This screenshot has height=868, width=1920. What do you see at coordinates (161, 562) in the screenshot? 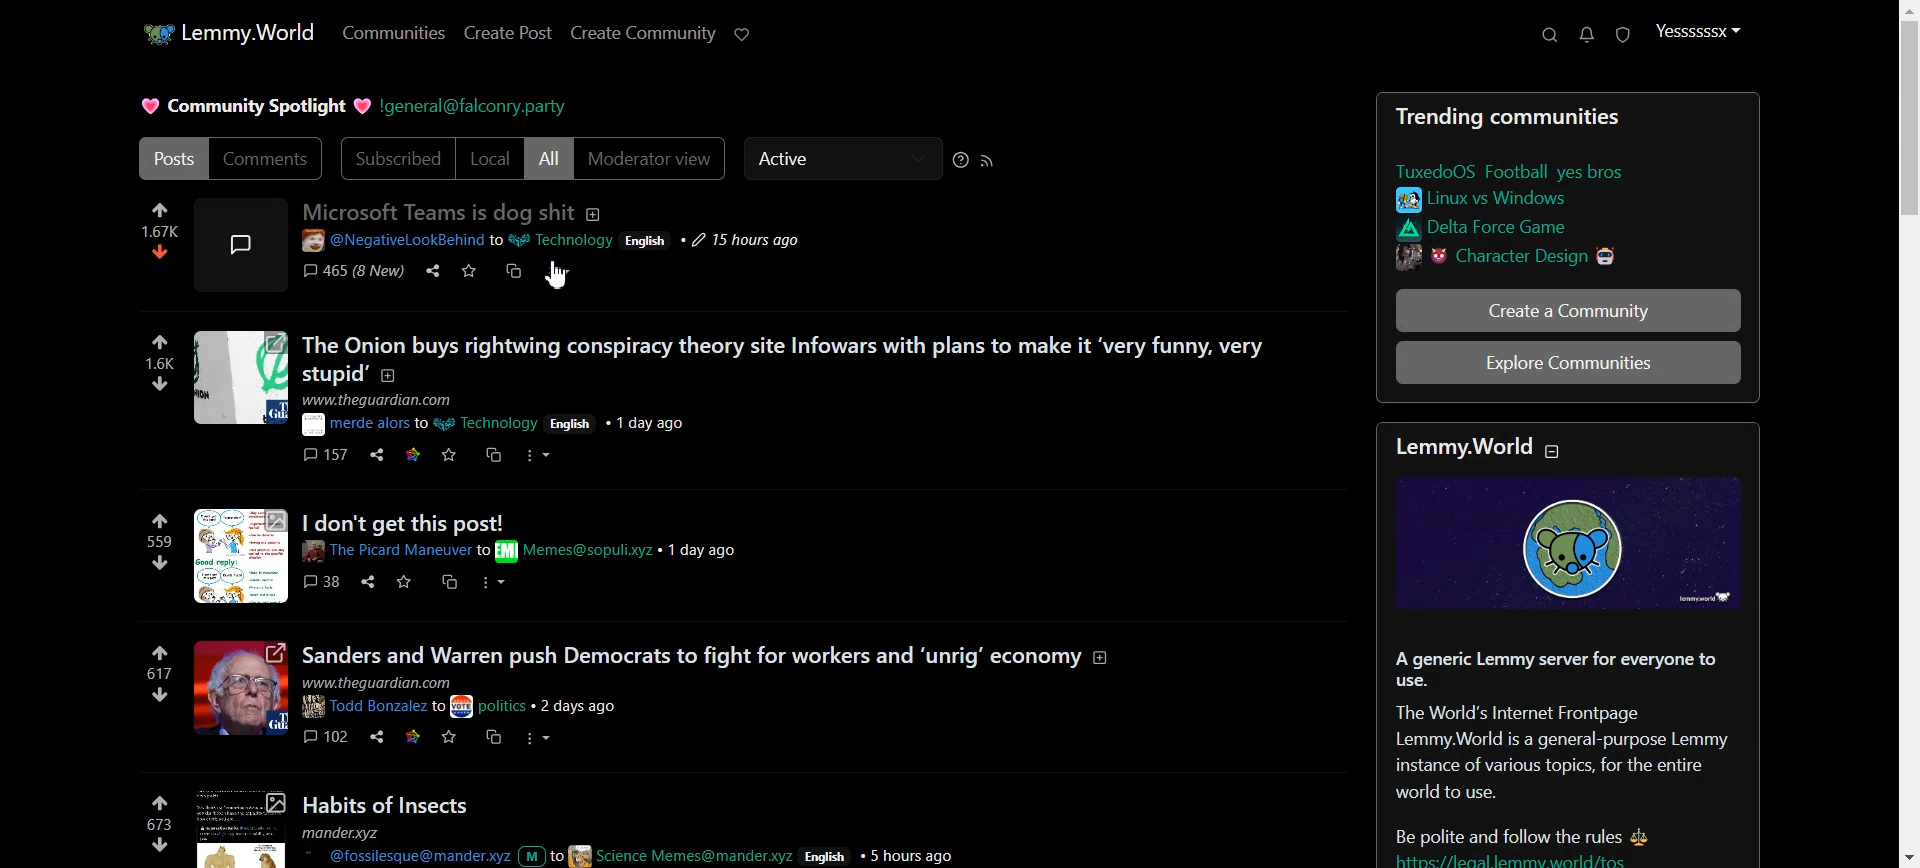
I see `dislike` at bounding box center [161, 562].